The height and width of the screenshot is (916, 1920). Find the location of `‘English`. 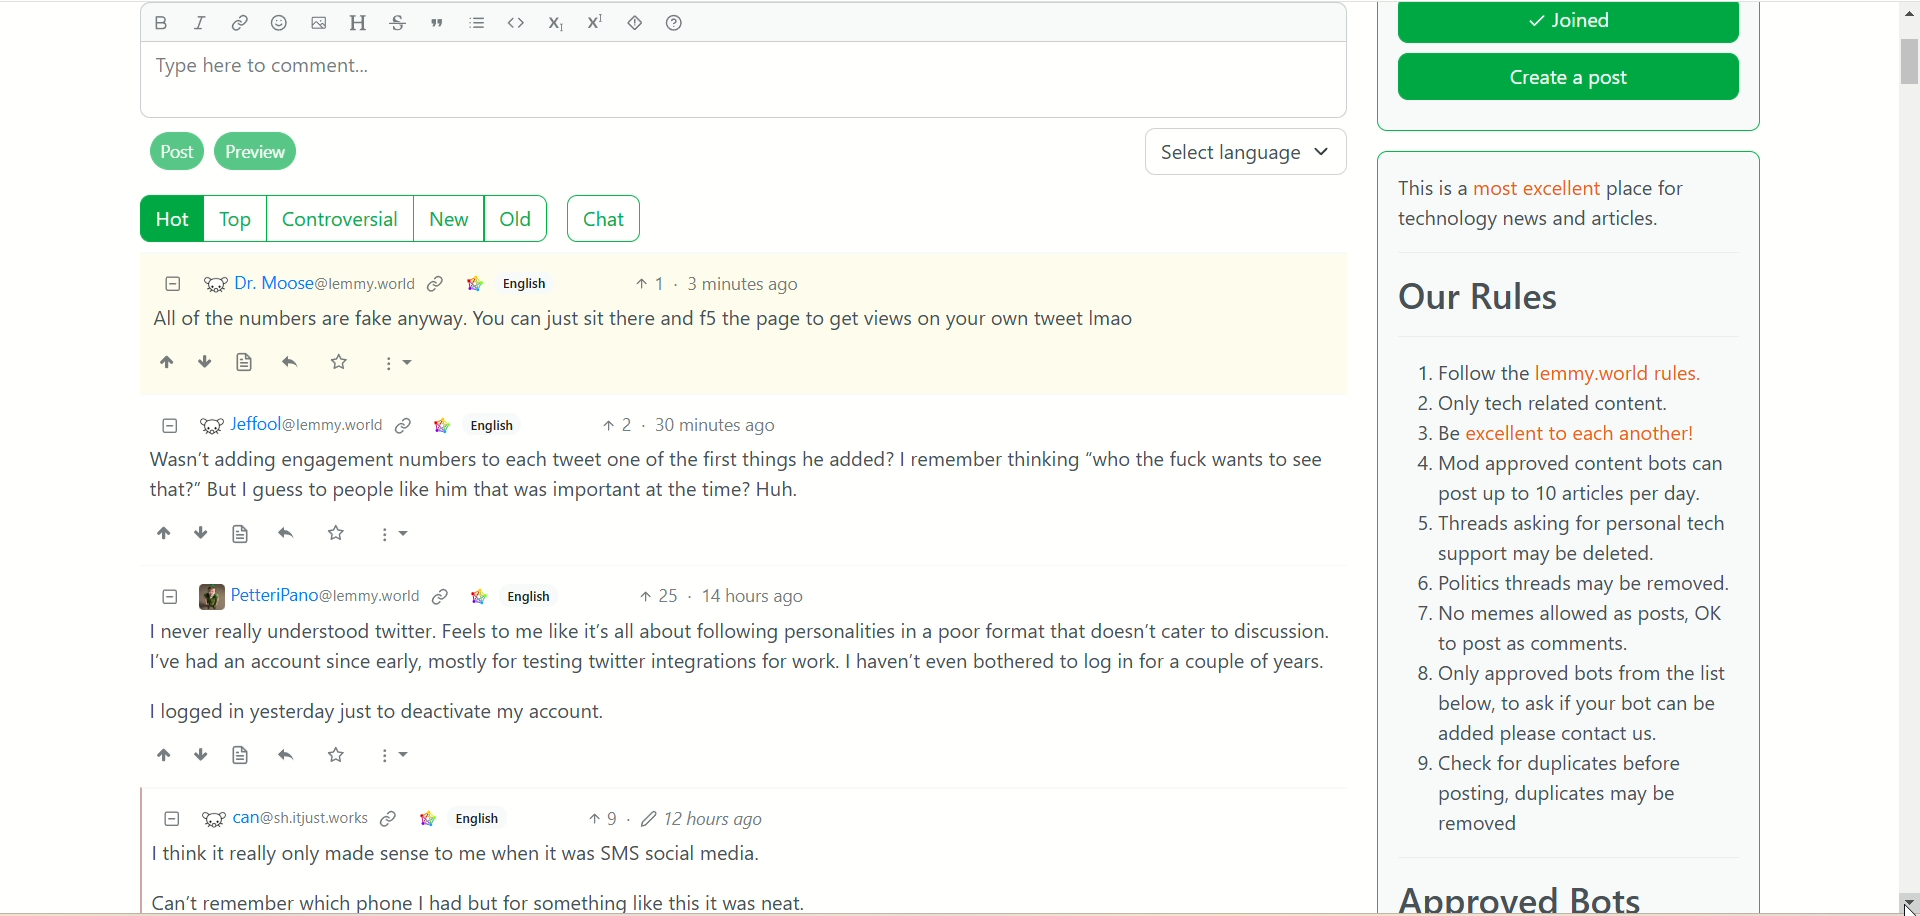

‘English is located at coordinates (474, 819).